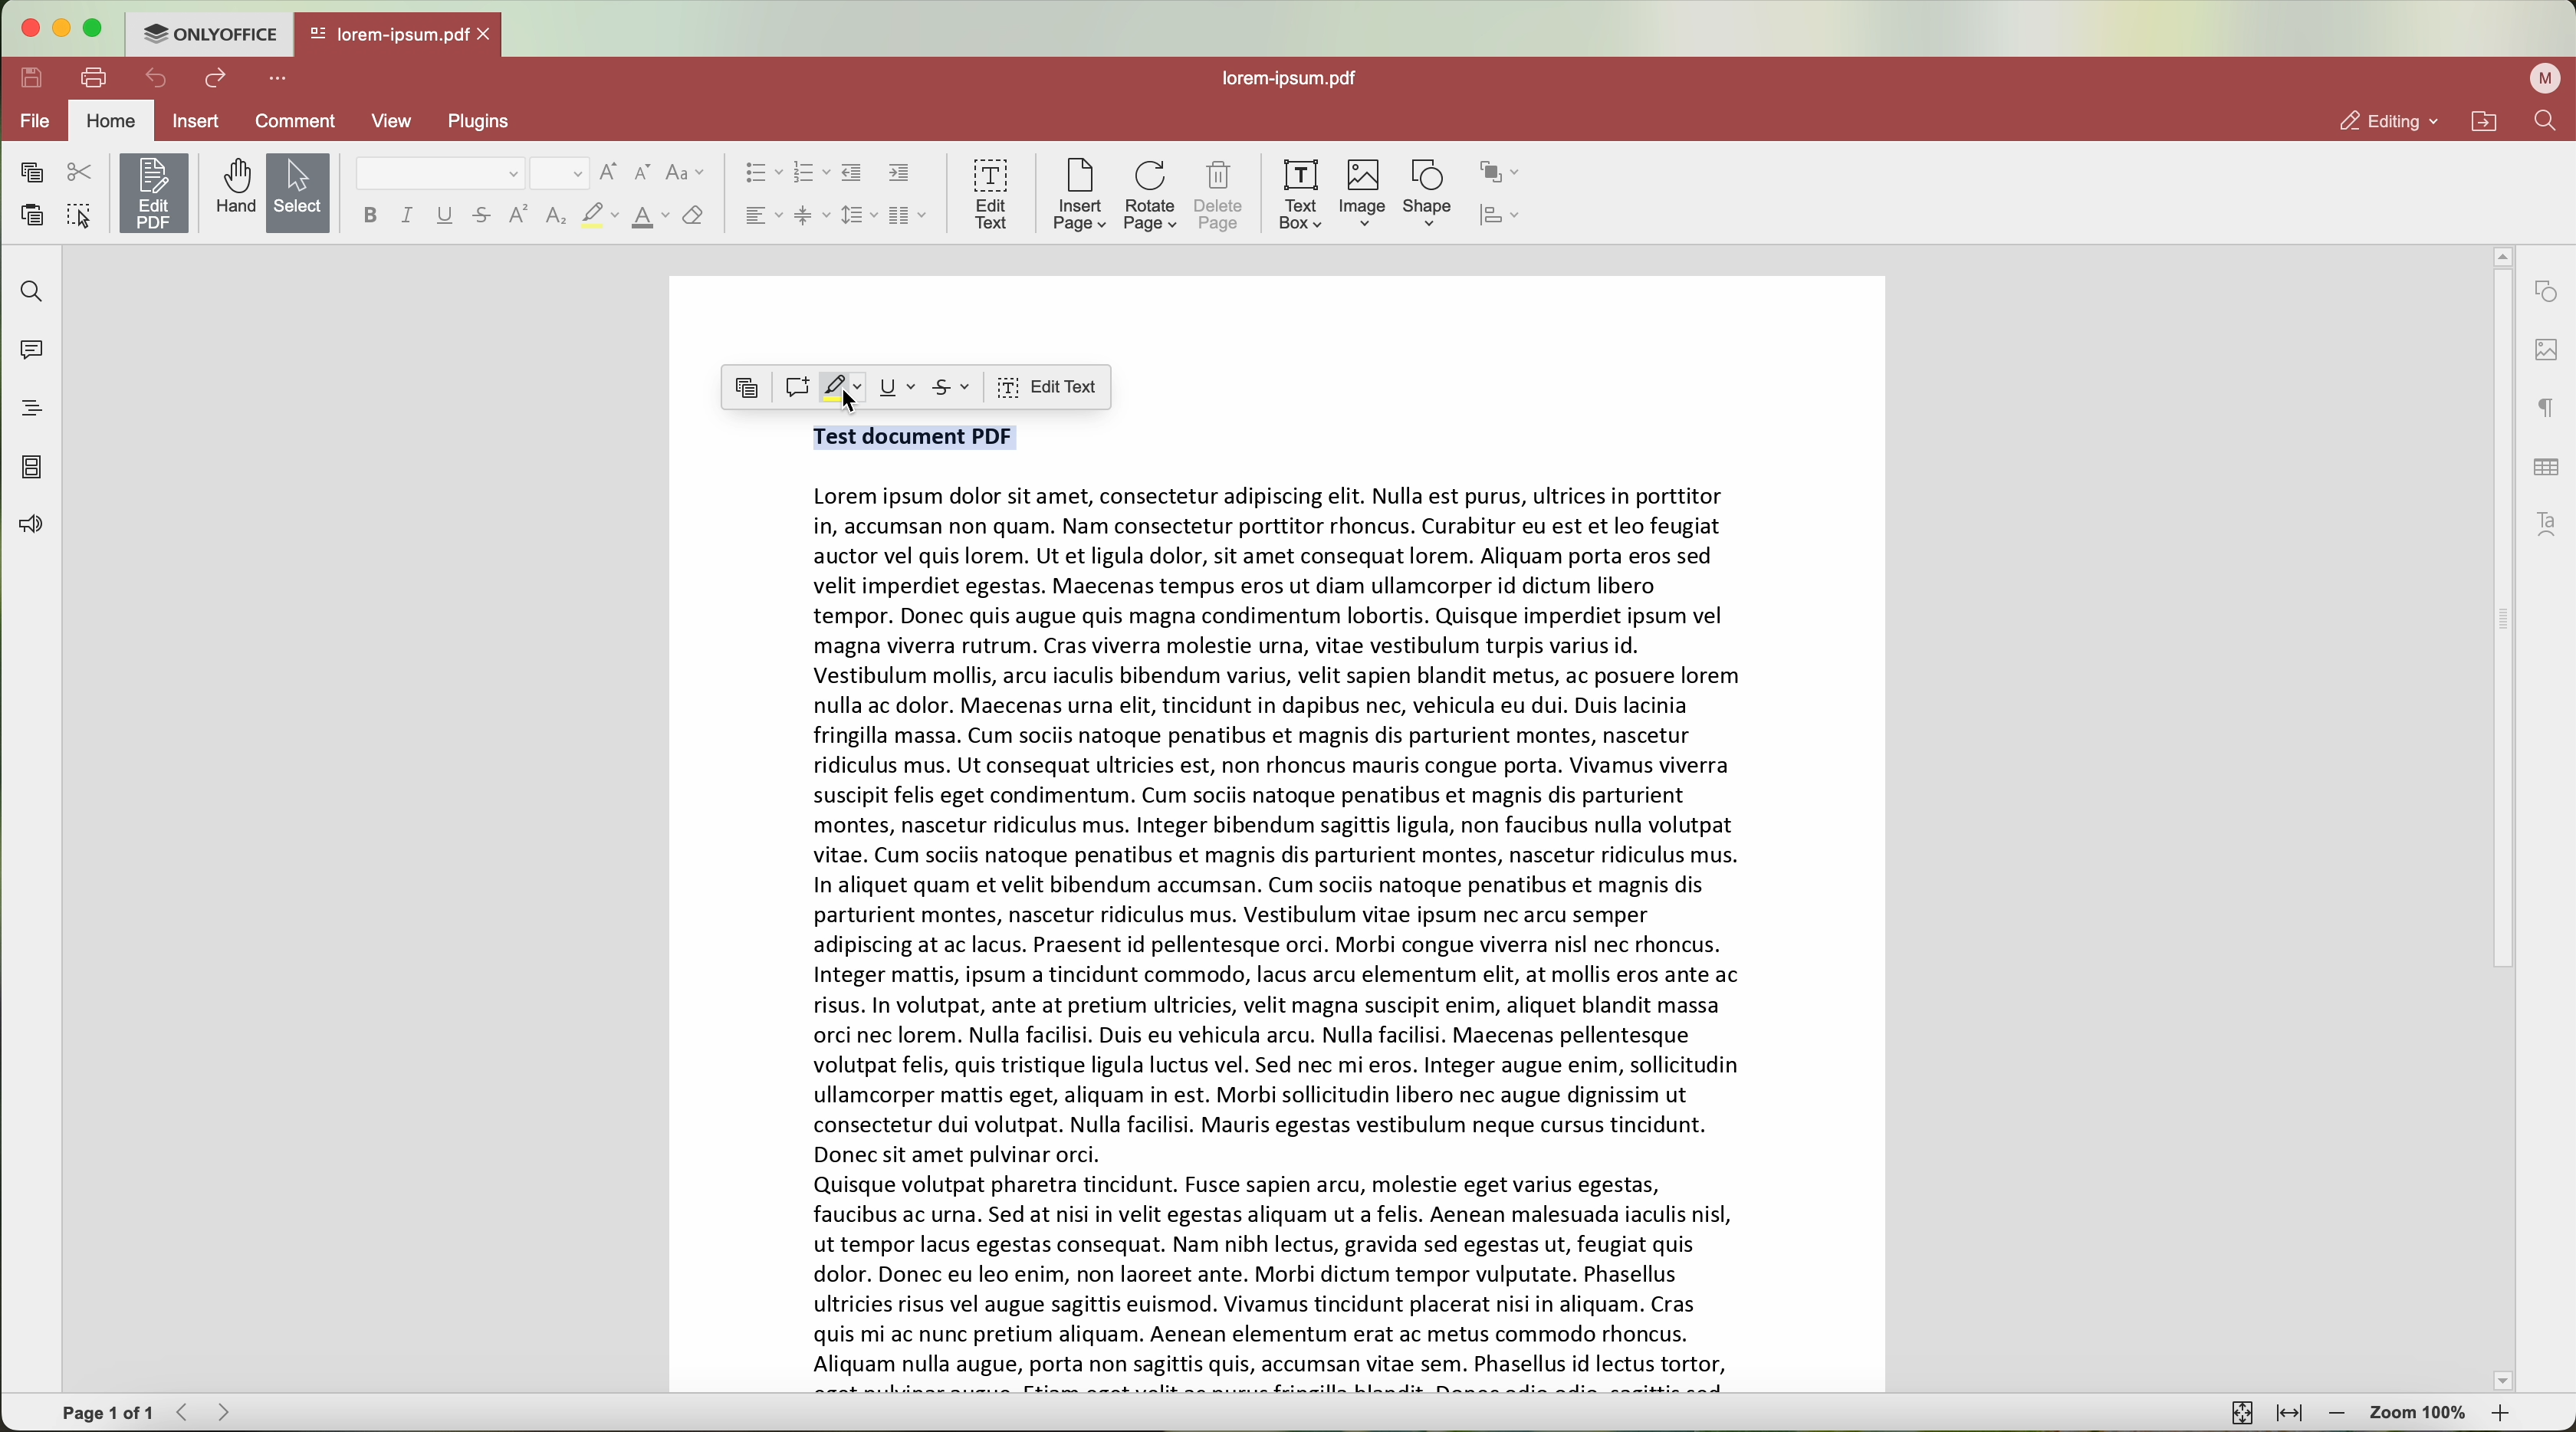 The image size is (2576, 1432). I want to click on page 1 of 1, so click(101, 1414).